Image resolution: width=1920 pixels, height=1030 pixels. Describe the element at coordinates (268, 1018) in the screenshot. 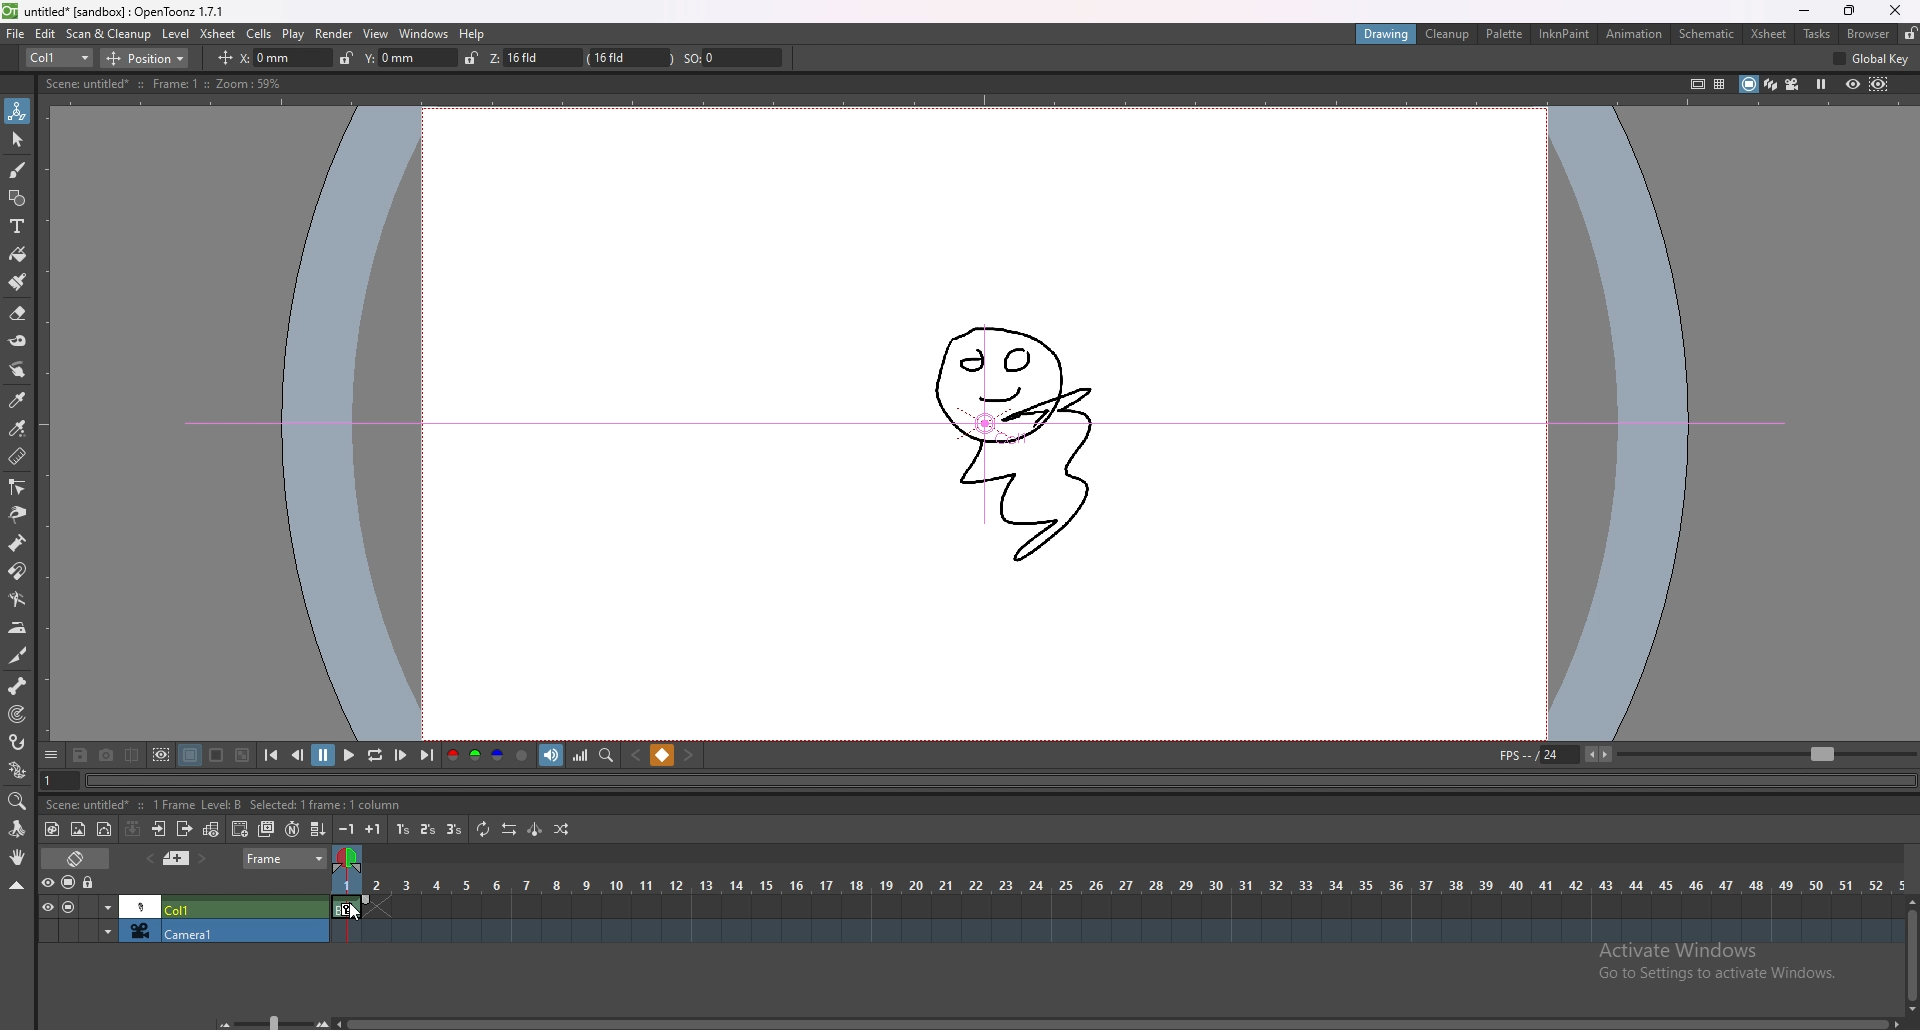

I see `Zoom` at that location.